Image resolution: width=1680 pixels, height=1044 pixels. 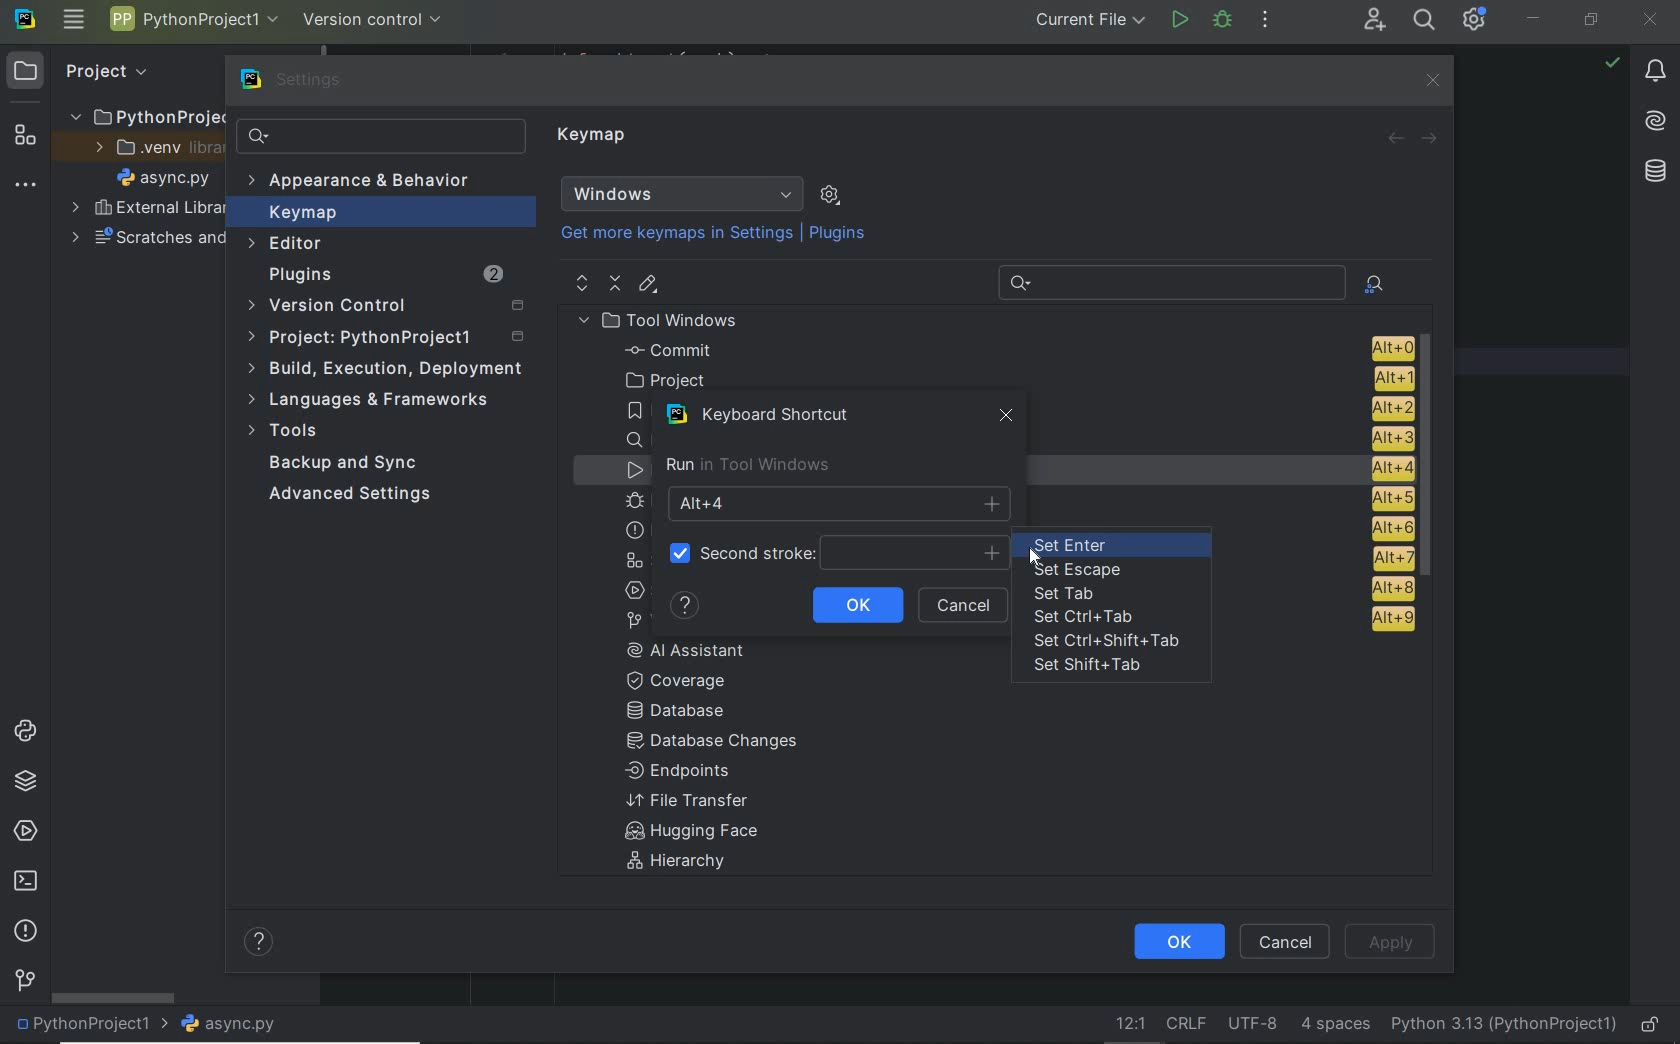 I want to click on terminal, so click(x=24, y=882).